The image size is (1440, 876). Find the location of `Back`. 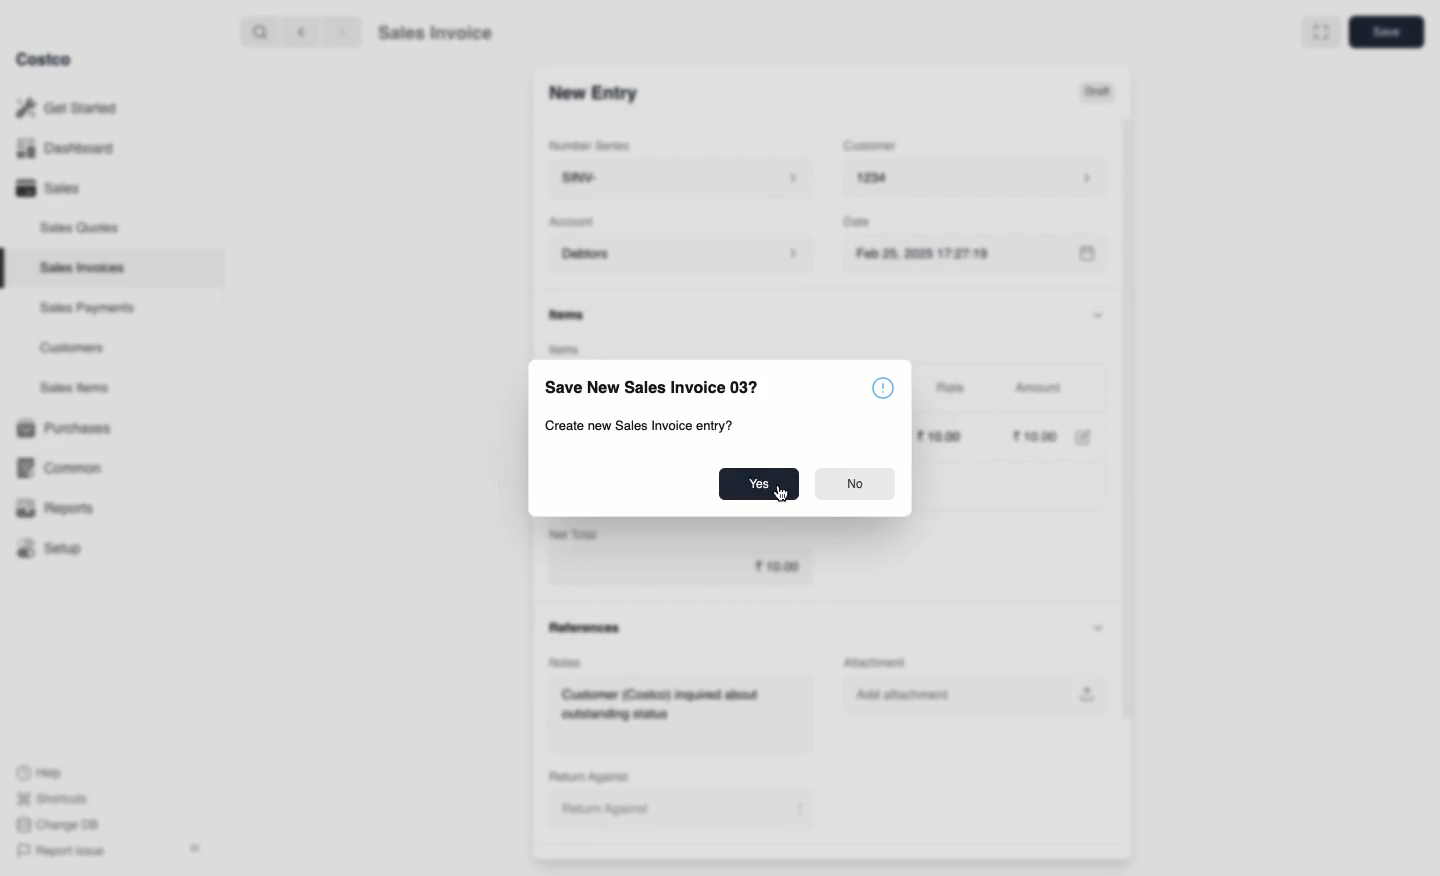

Back is located at coordinates (296, 34).